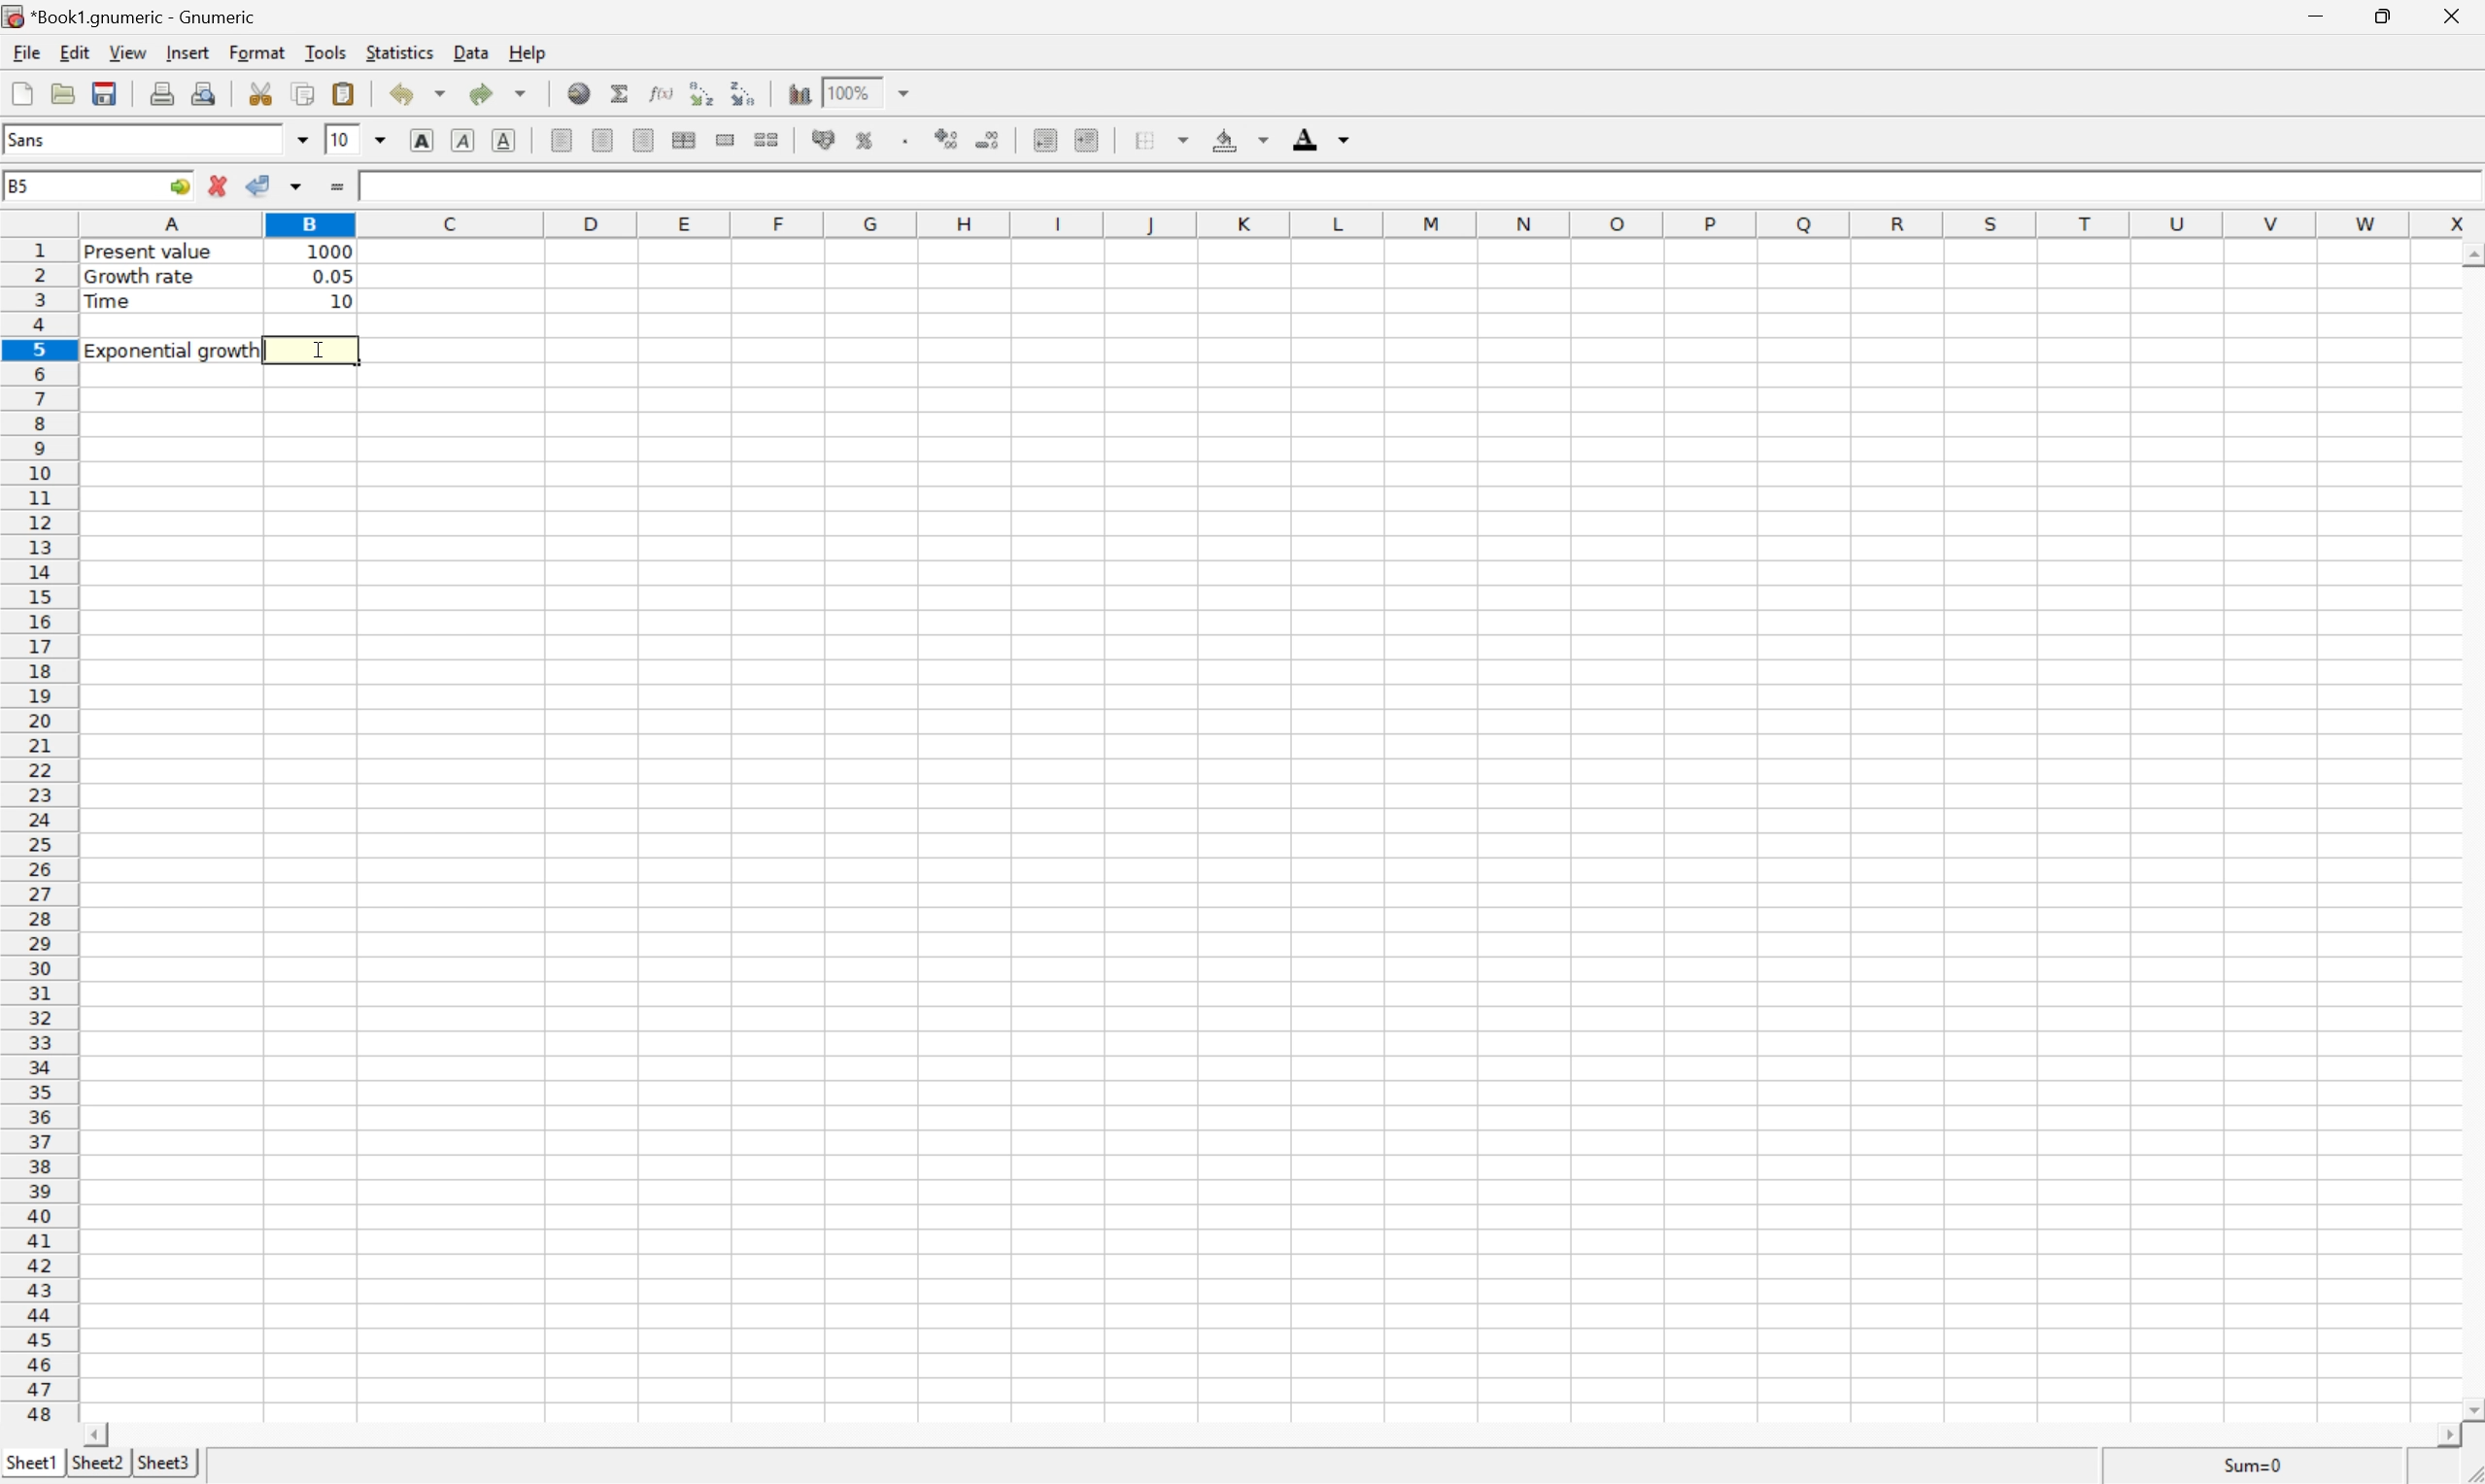 This screenshot has width=2485, height=1484. I want to click on Sum=0, so click(2249, 1464).